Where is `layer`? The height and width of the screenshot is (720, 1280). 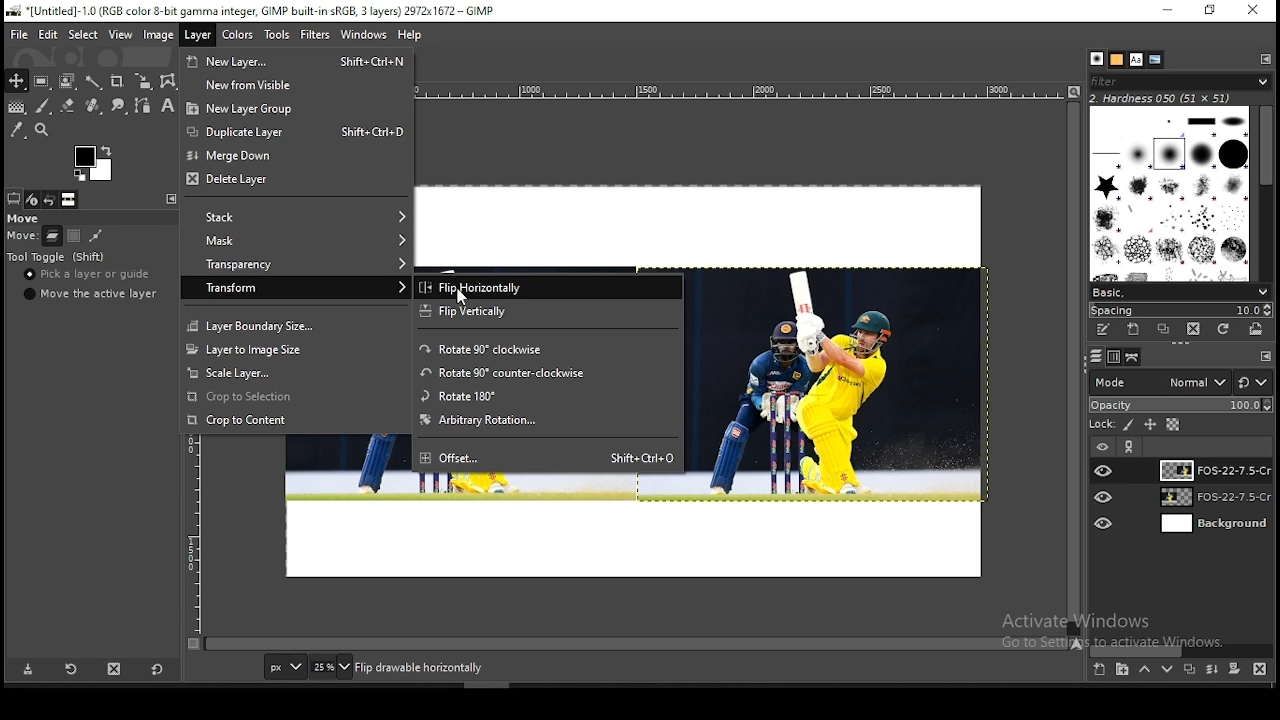 layer is located at coordinates (196, 36).